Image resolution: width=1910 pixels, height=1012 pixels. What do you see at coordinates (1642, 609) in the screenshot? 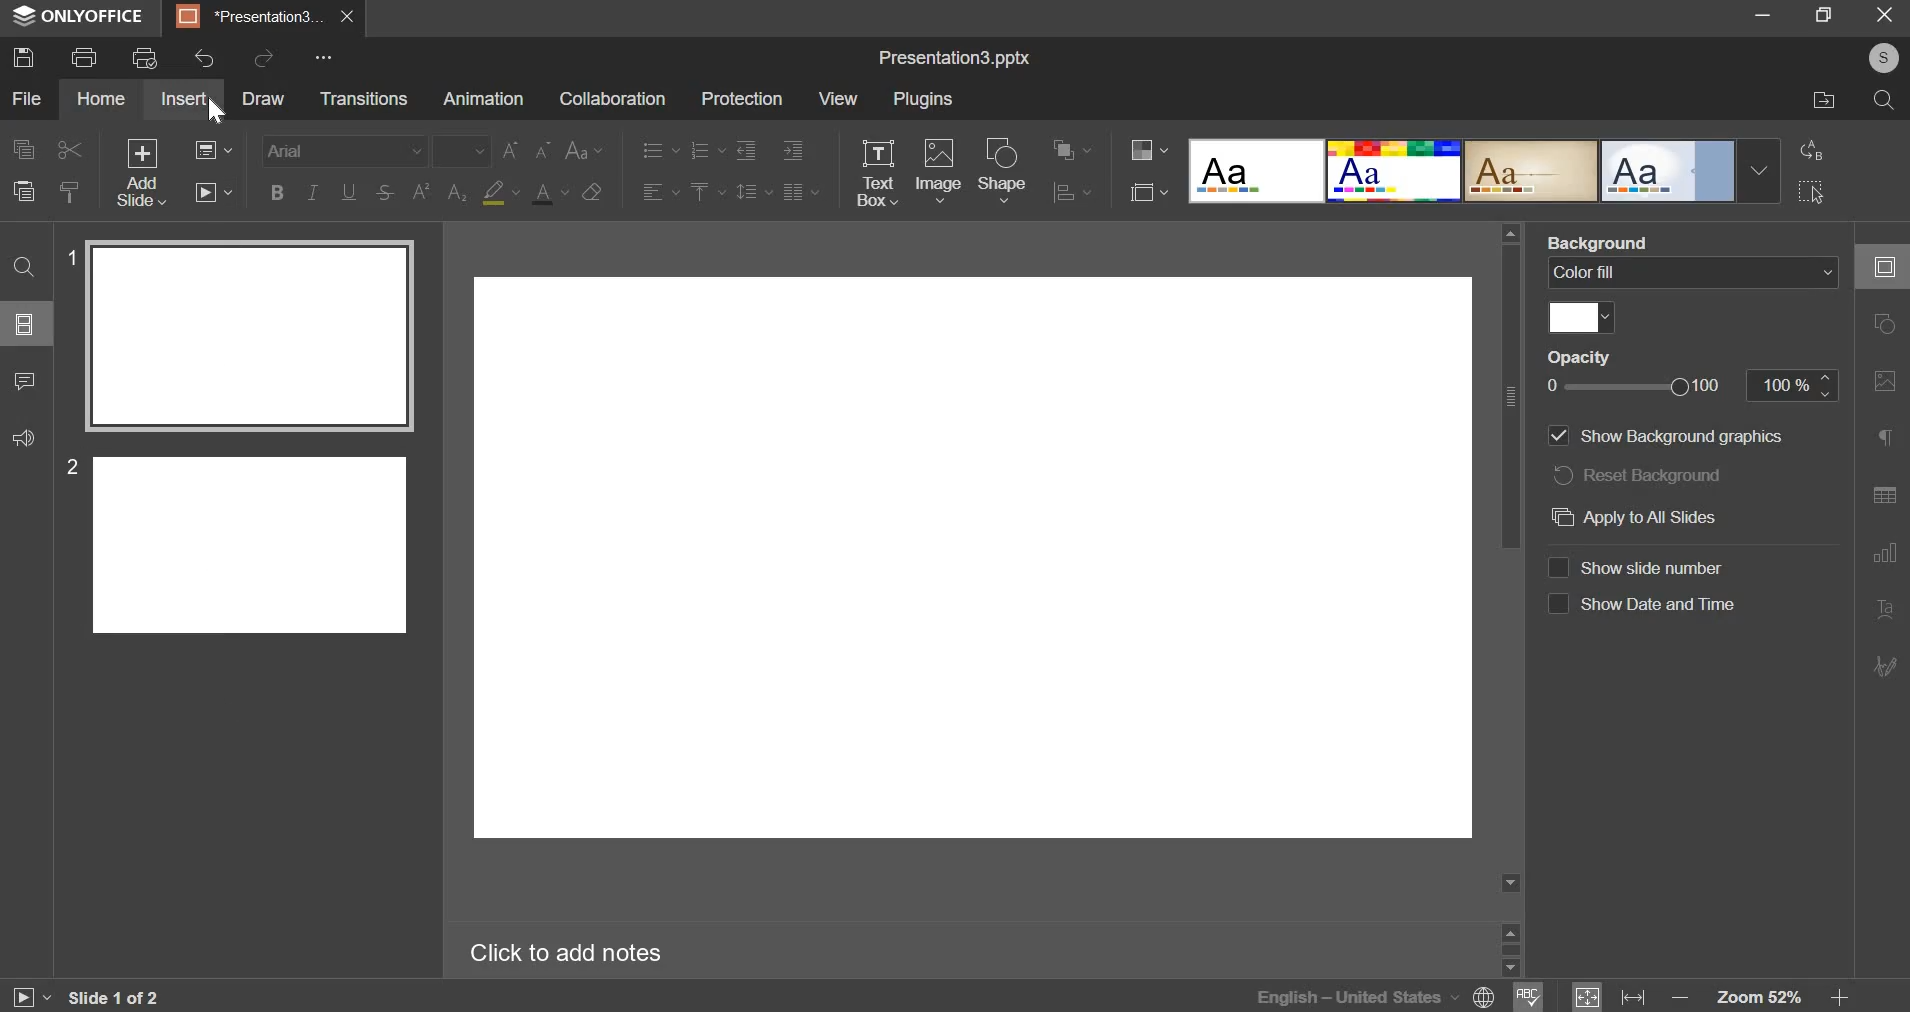
I see `Slide date and time` at bounding box center [1642, 609].